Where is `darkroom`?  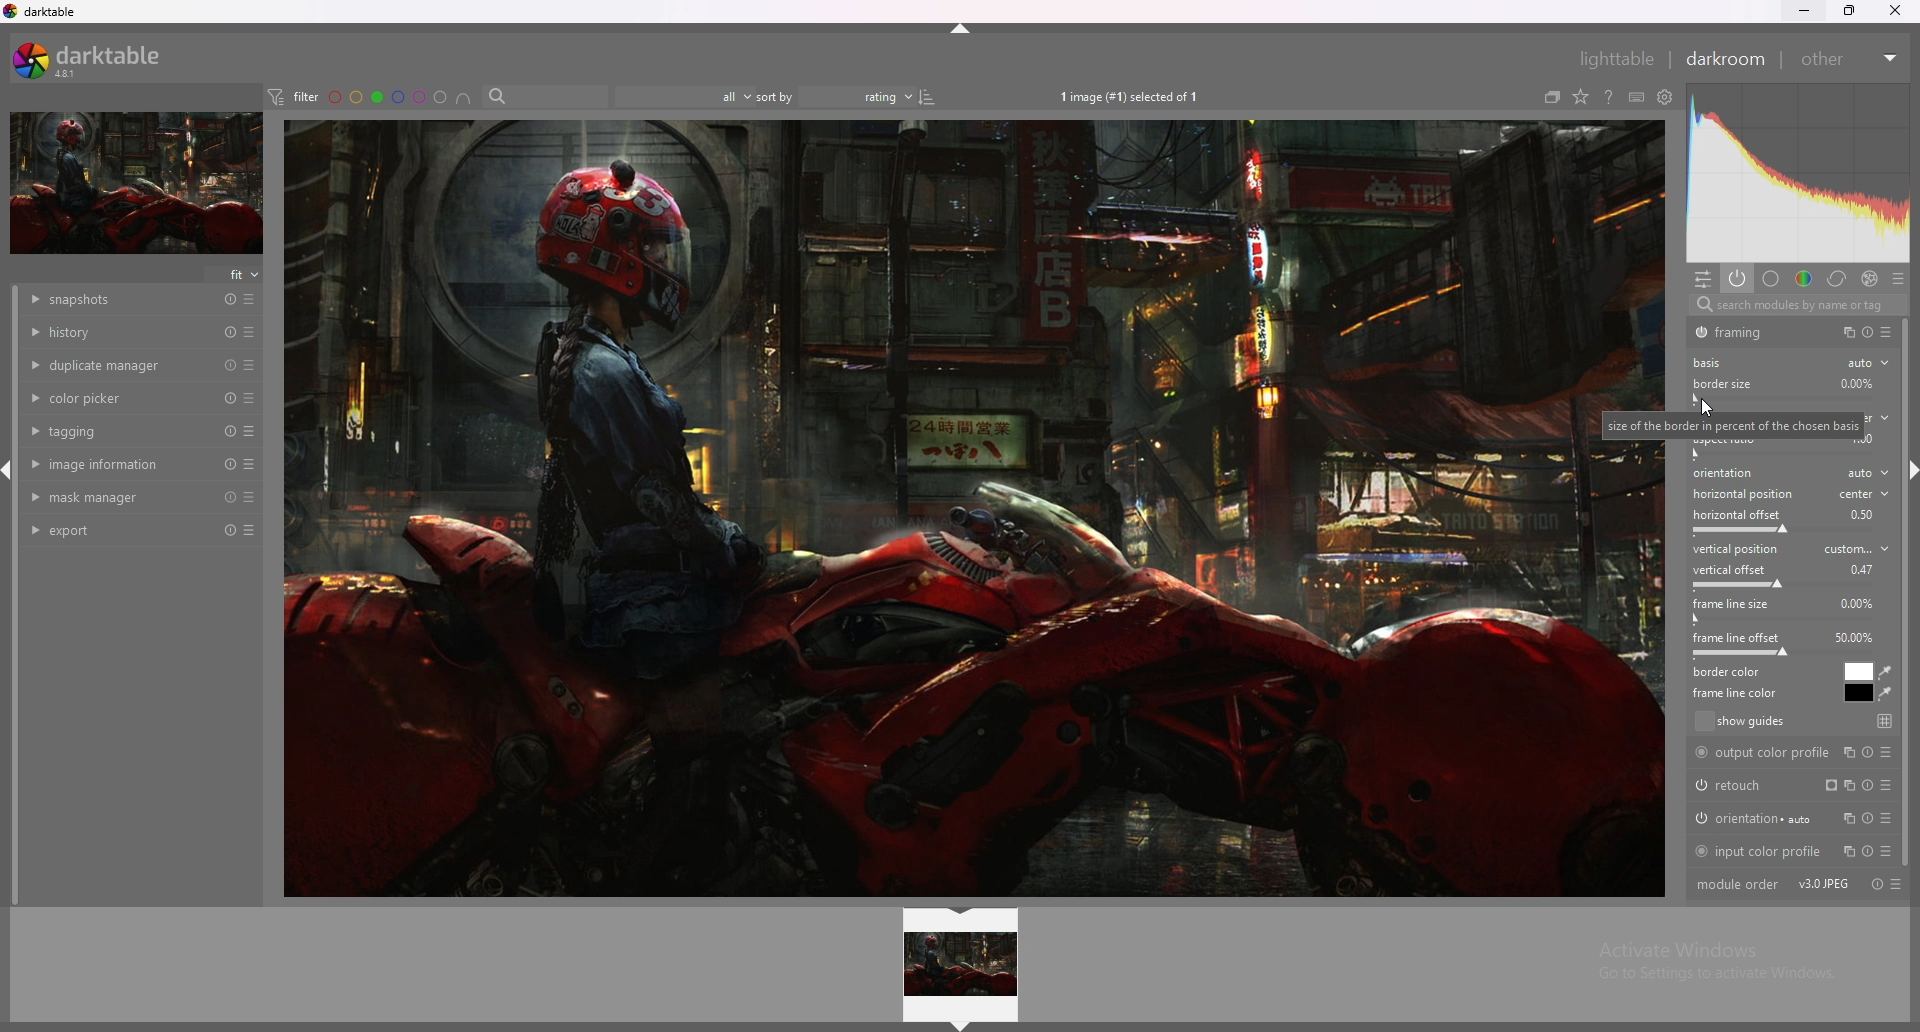 darkroom is located at coordinates (1724, 59).